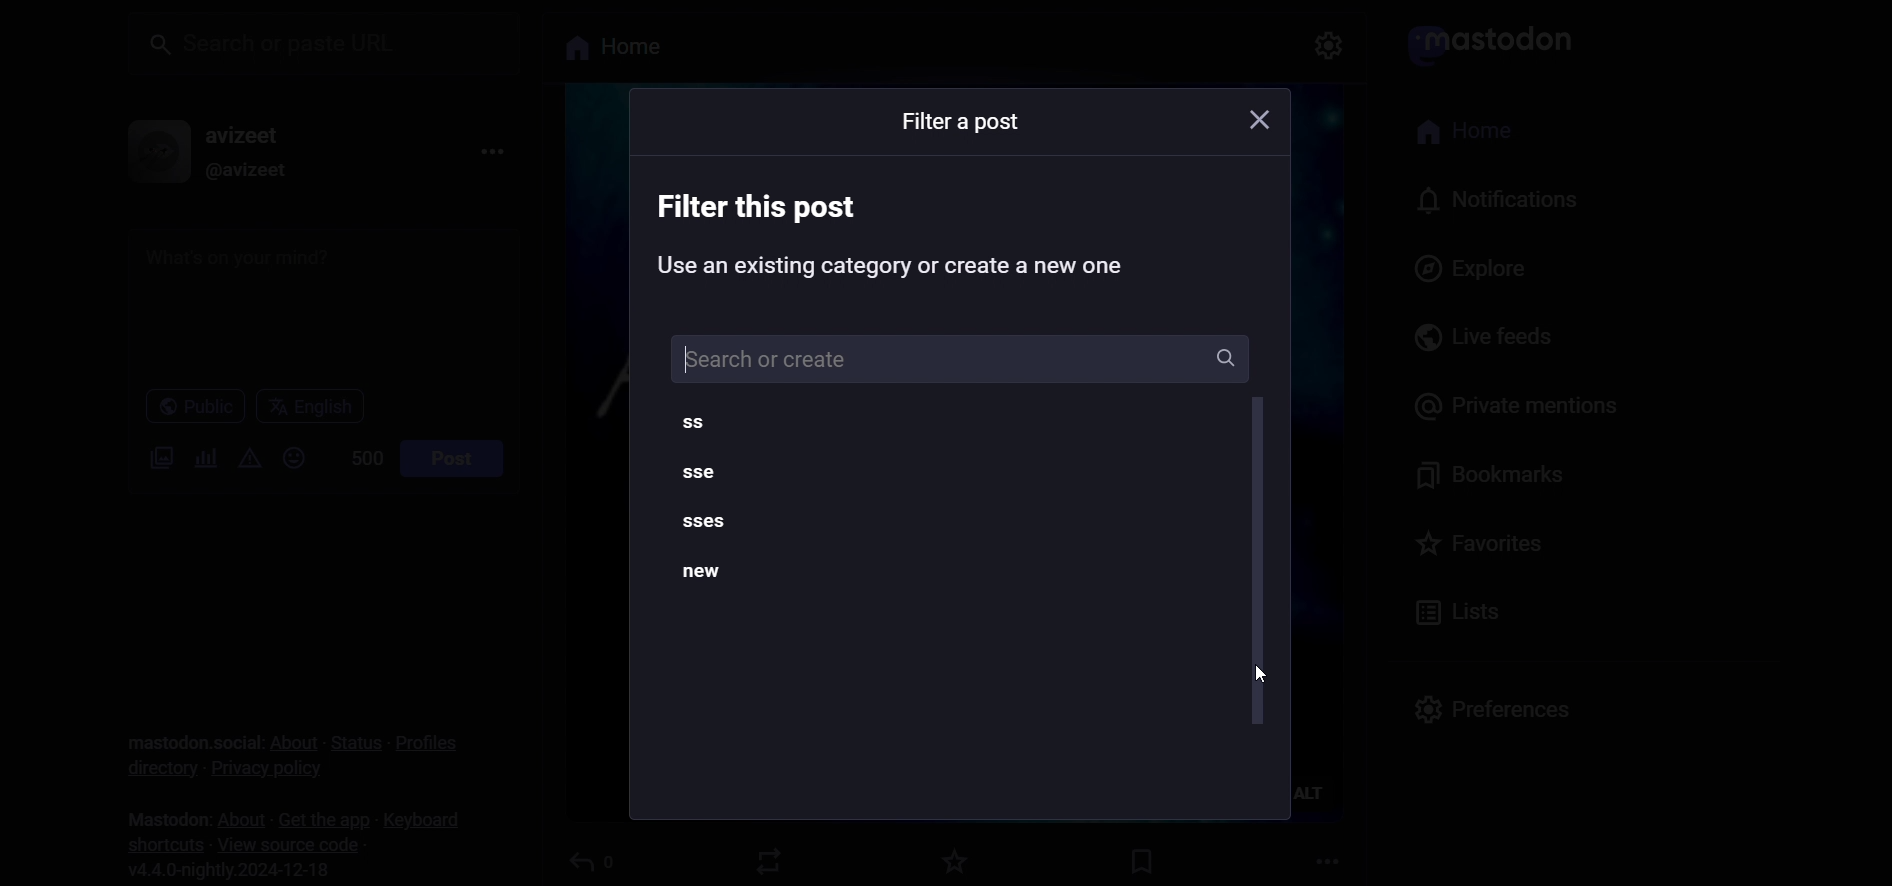 This screenshot has width=1892, height=886. Describe the element at coordinates (960, 122) in the screenshot. I see `text` at that location.